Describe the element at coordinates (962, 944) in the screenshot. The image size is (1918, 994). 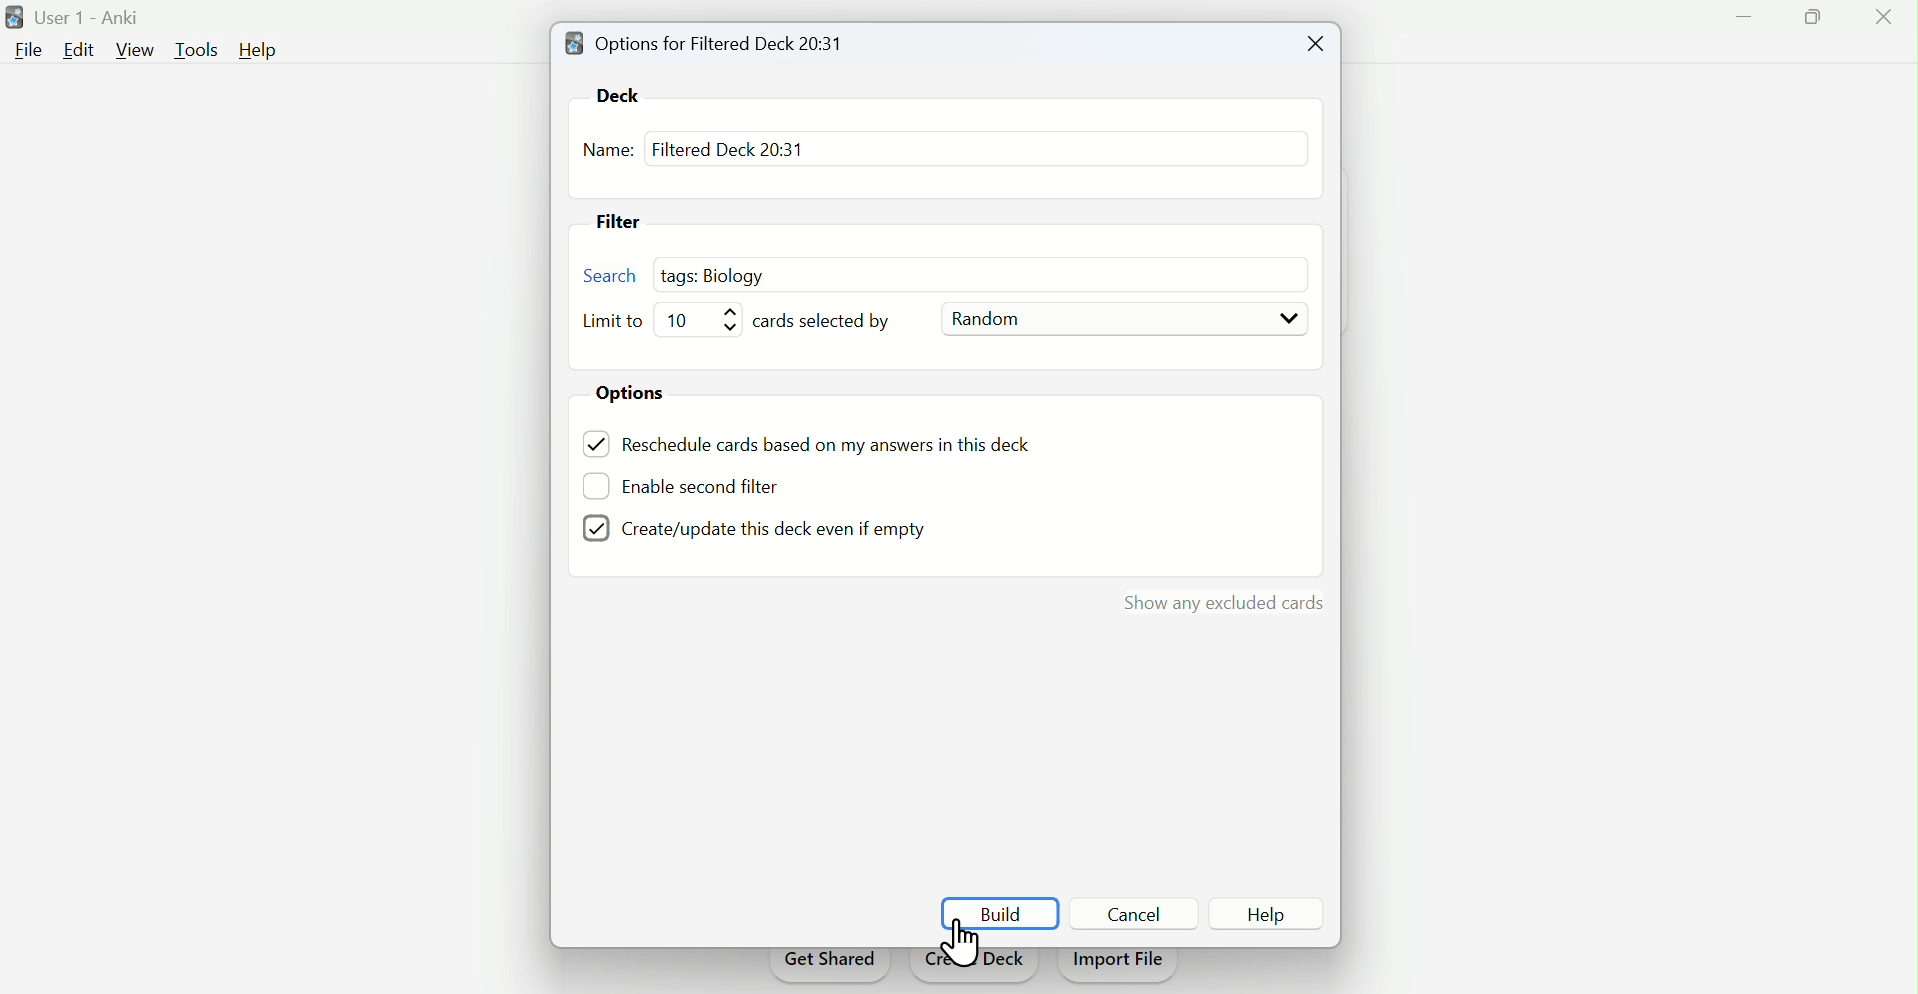
I see `Cursor on Build` at that location.